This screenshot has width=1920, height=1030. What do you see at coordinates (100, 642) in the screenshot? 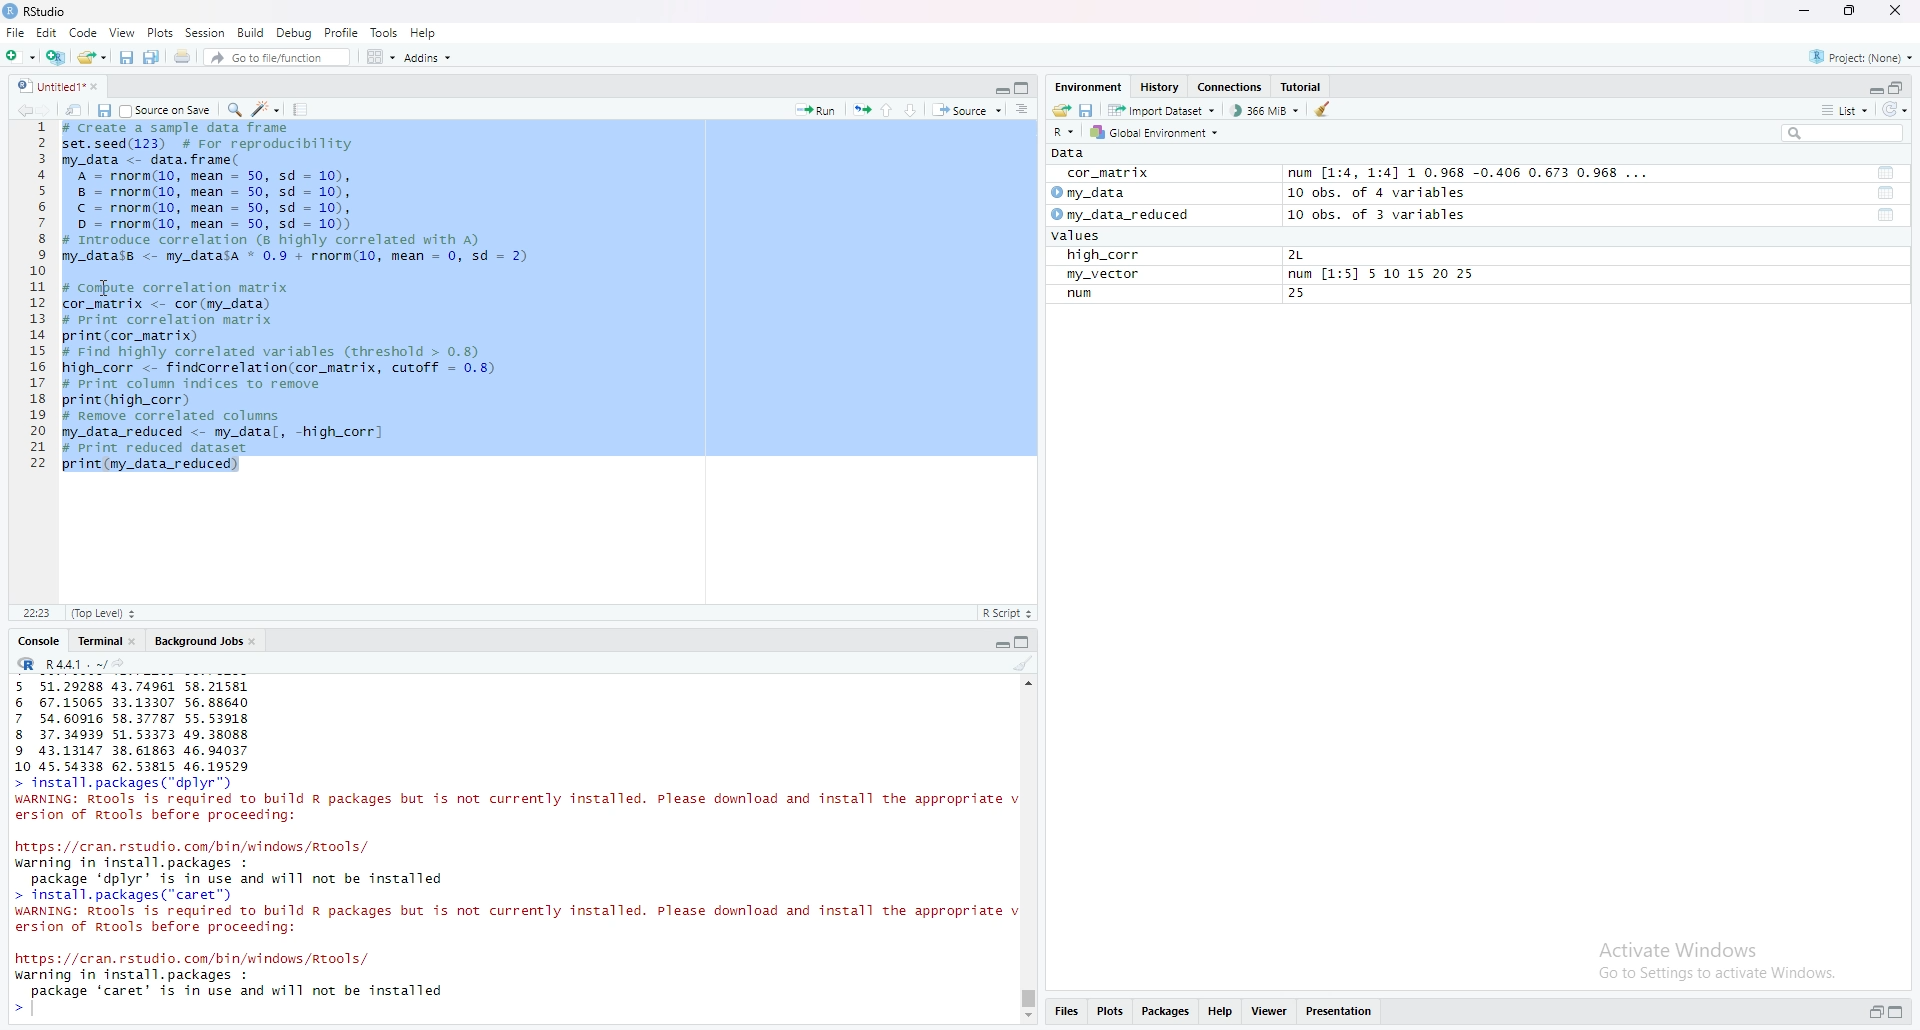
I see `Terminal` at bounding box center [100, 642].